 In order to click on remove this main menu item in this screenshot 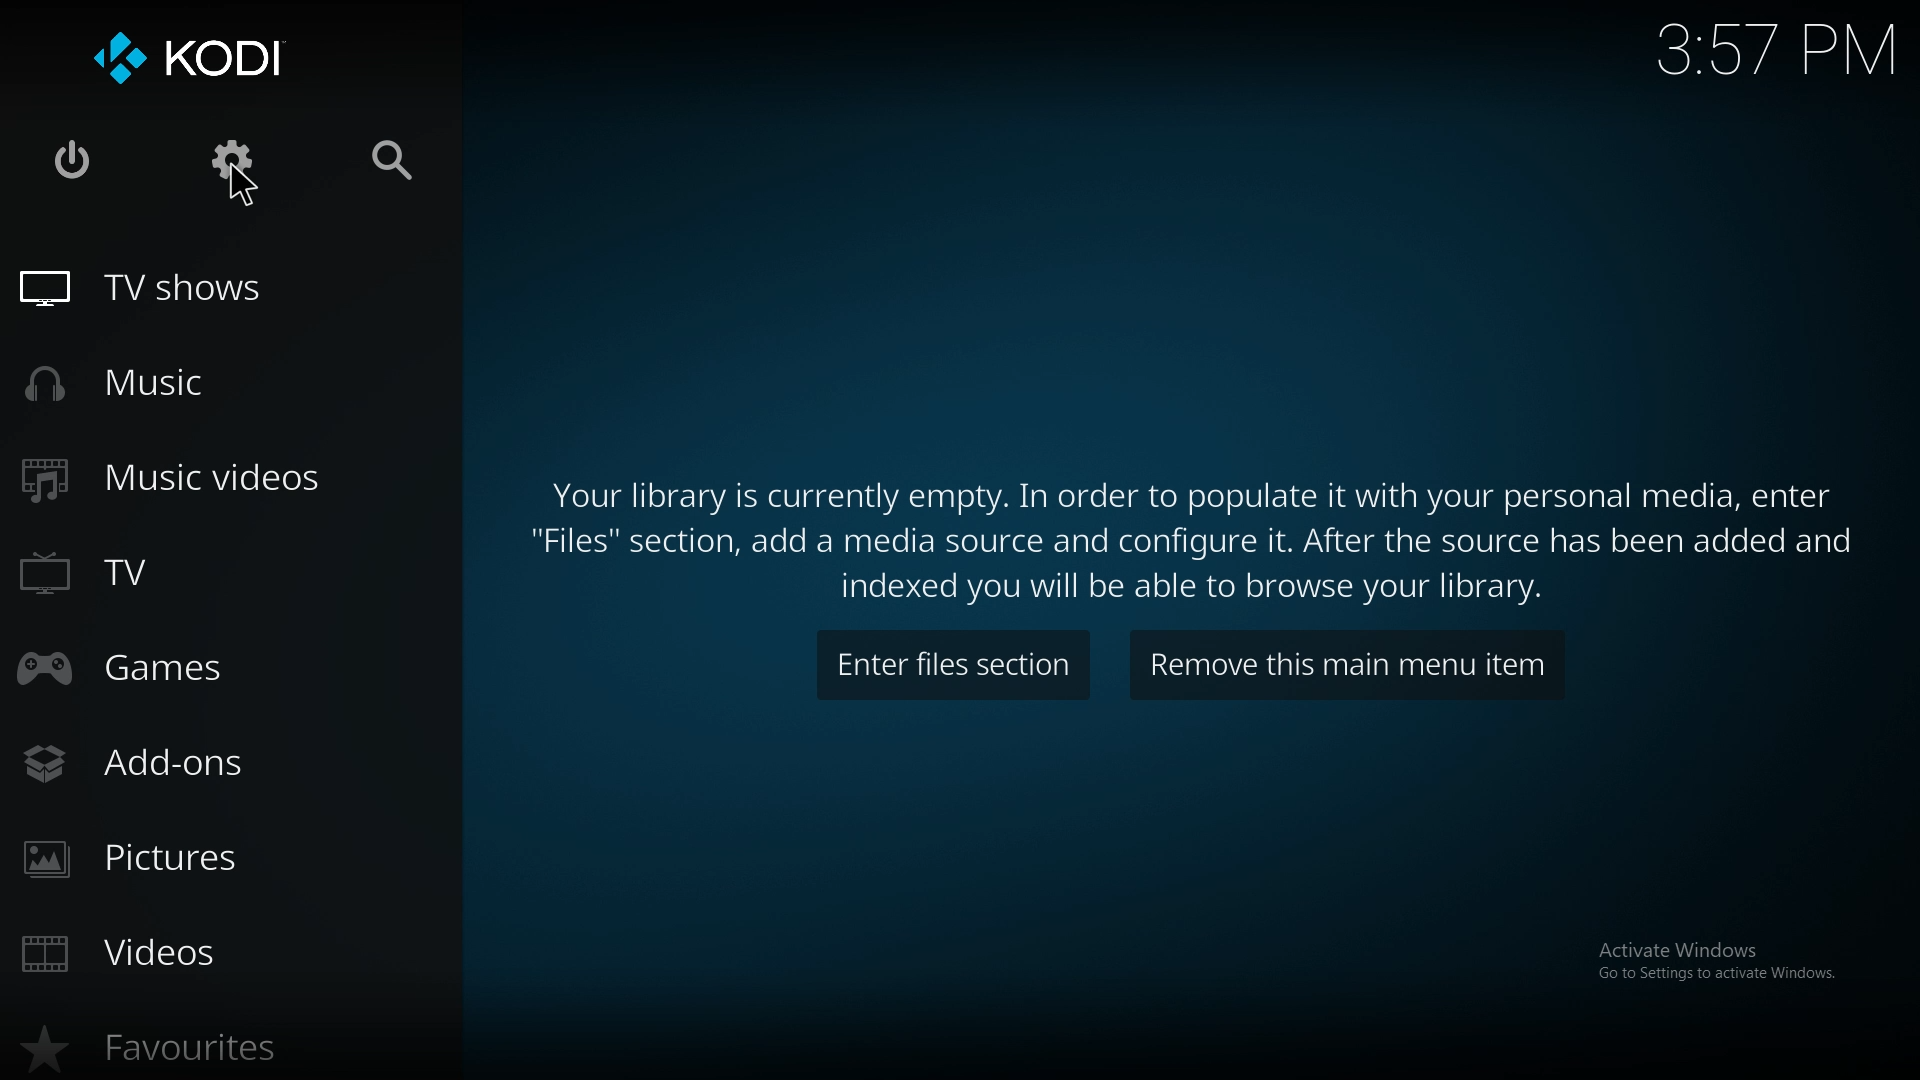, I will do `click(1346, 664)`.